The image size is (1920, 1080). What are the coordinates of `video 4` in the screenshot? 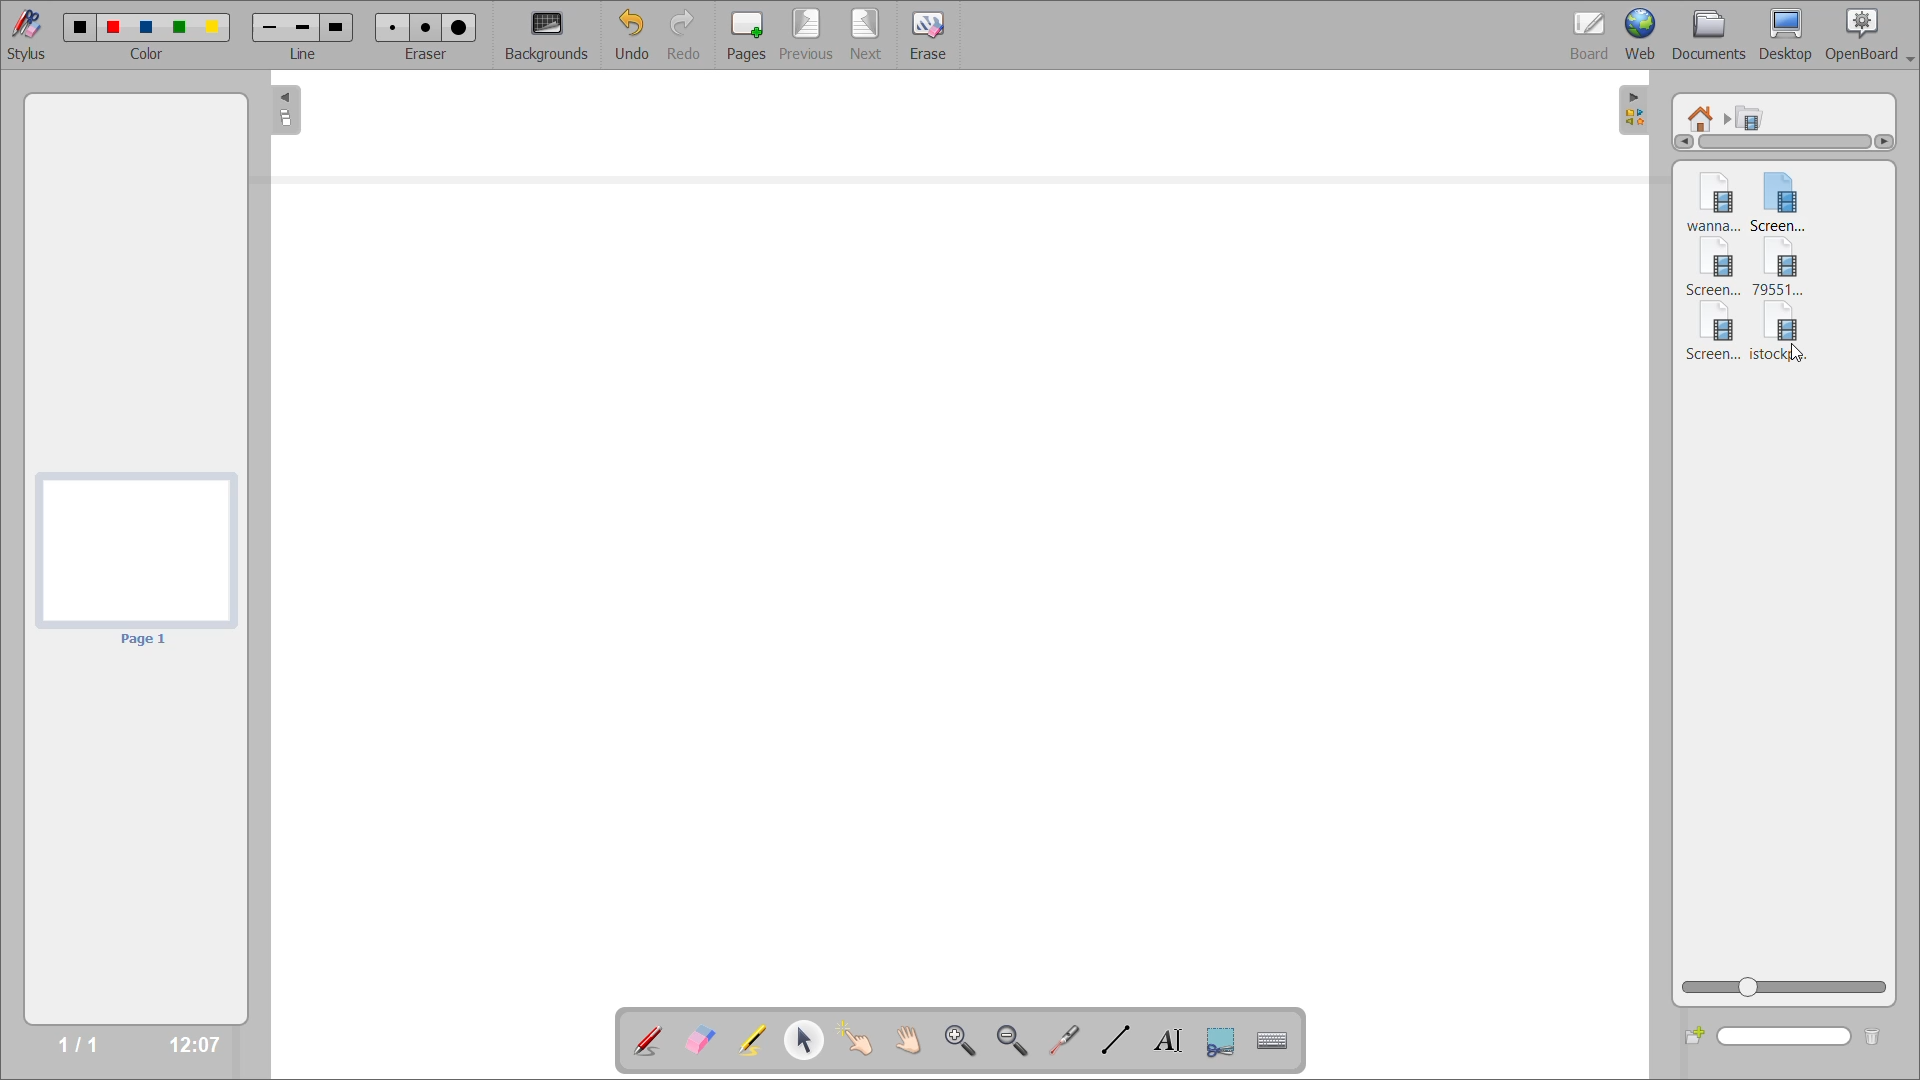 It's located at (1788, 267).